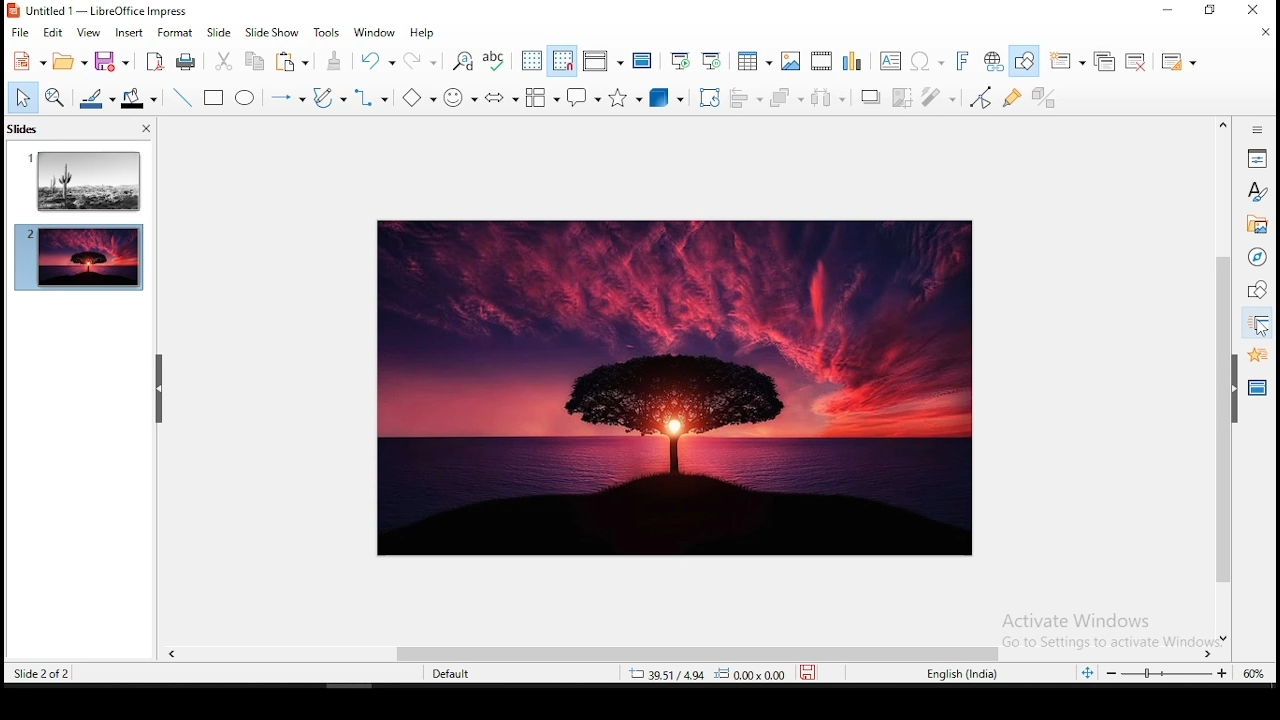  I want to click on sidebar settings, so click(1255, 131).